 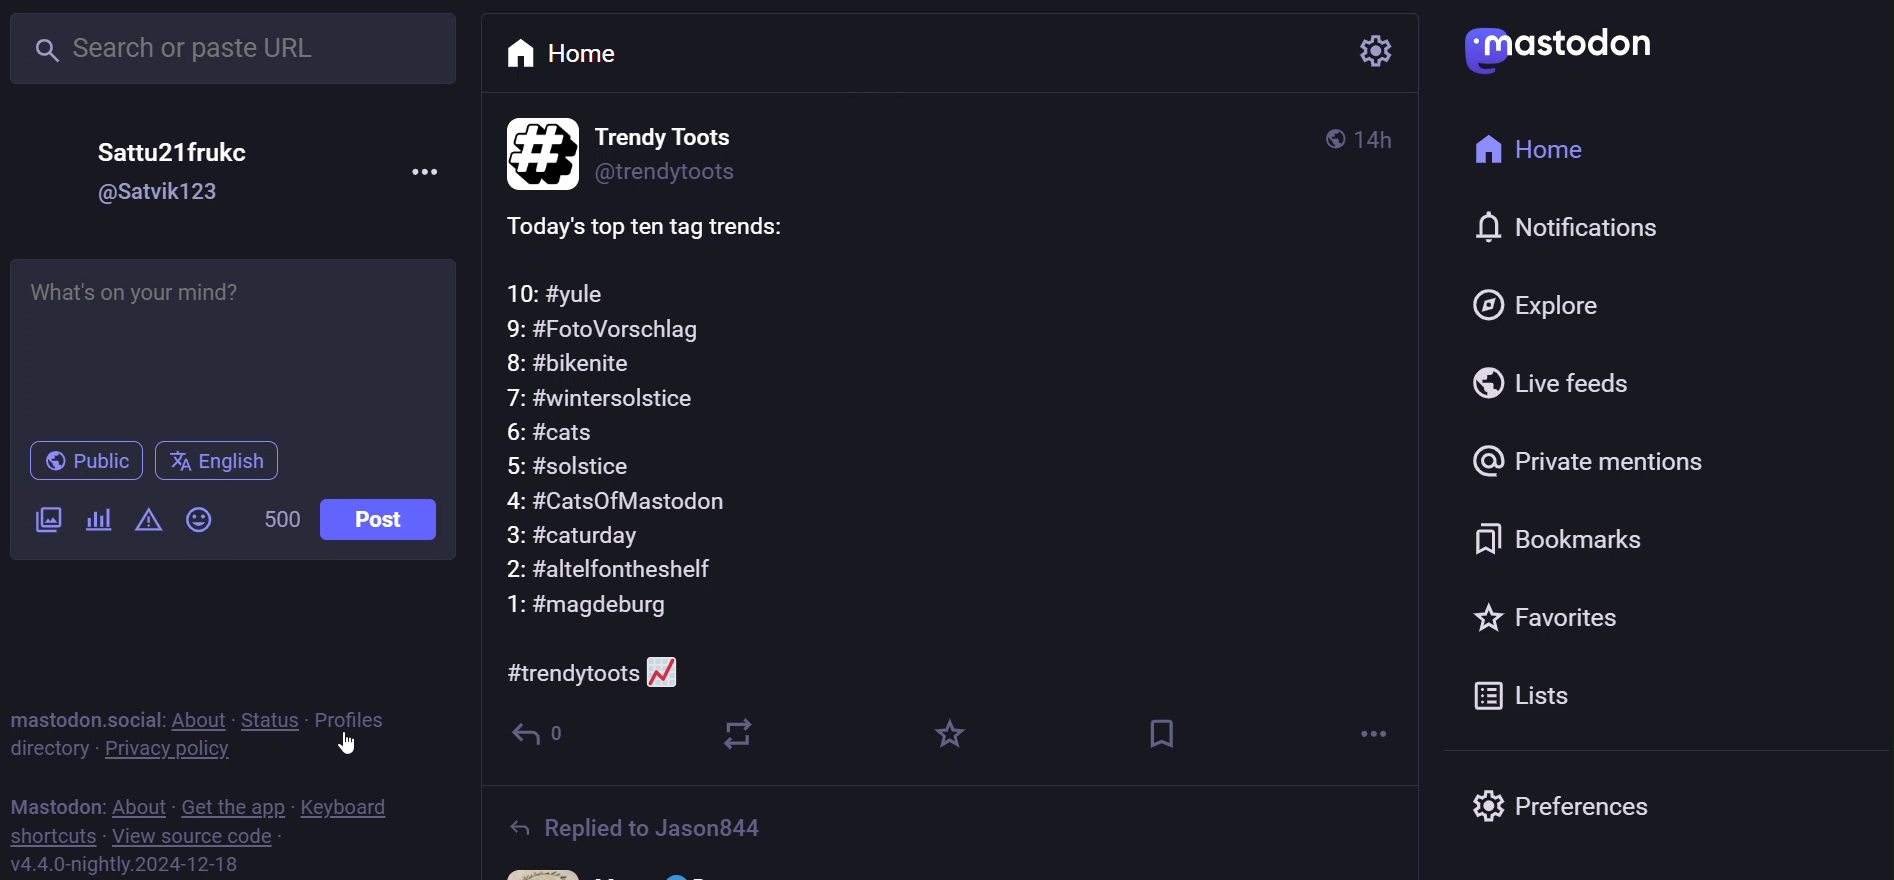 I want to click on english, so click(x=222, y=462).